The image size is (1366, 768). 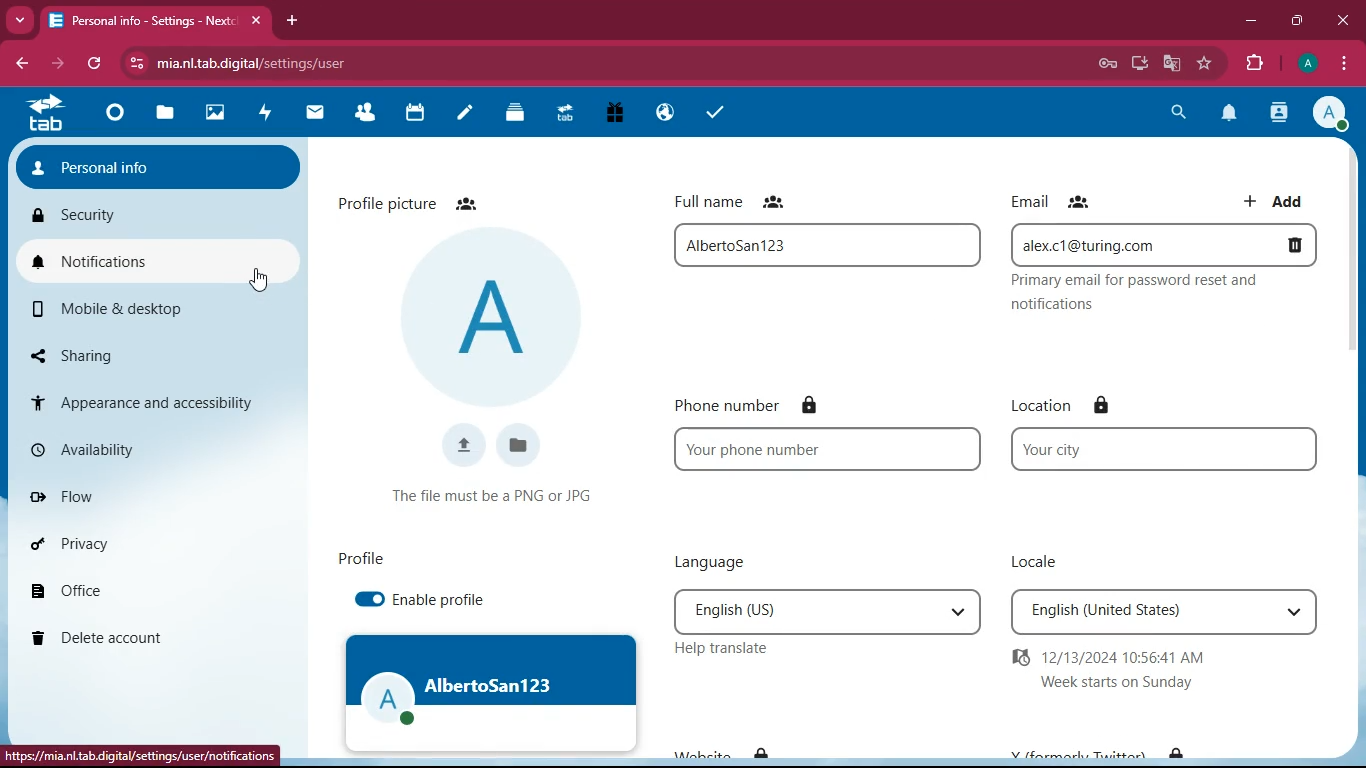 What do you see at coordinates (358, 563) in the screenshot?
I see `profile` at bounding box center [358, 563].